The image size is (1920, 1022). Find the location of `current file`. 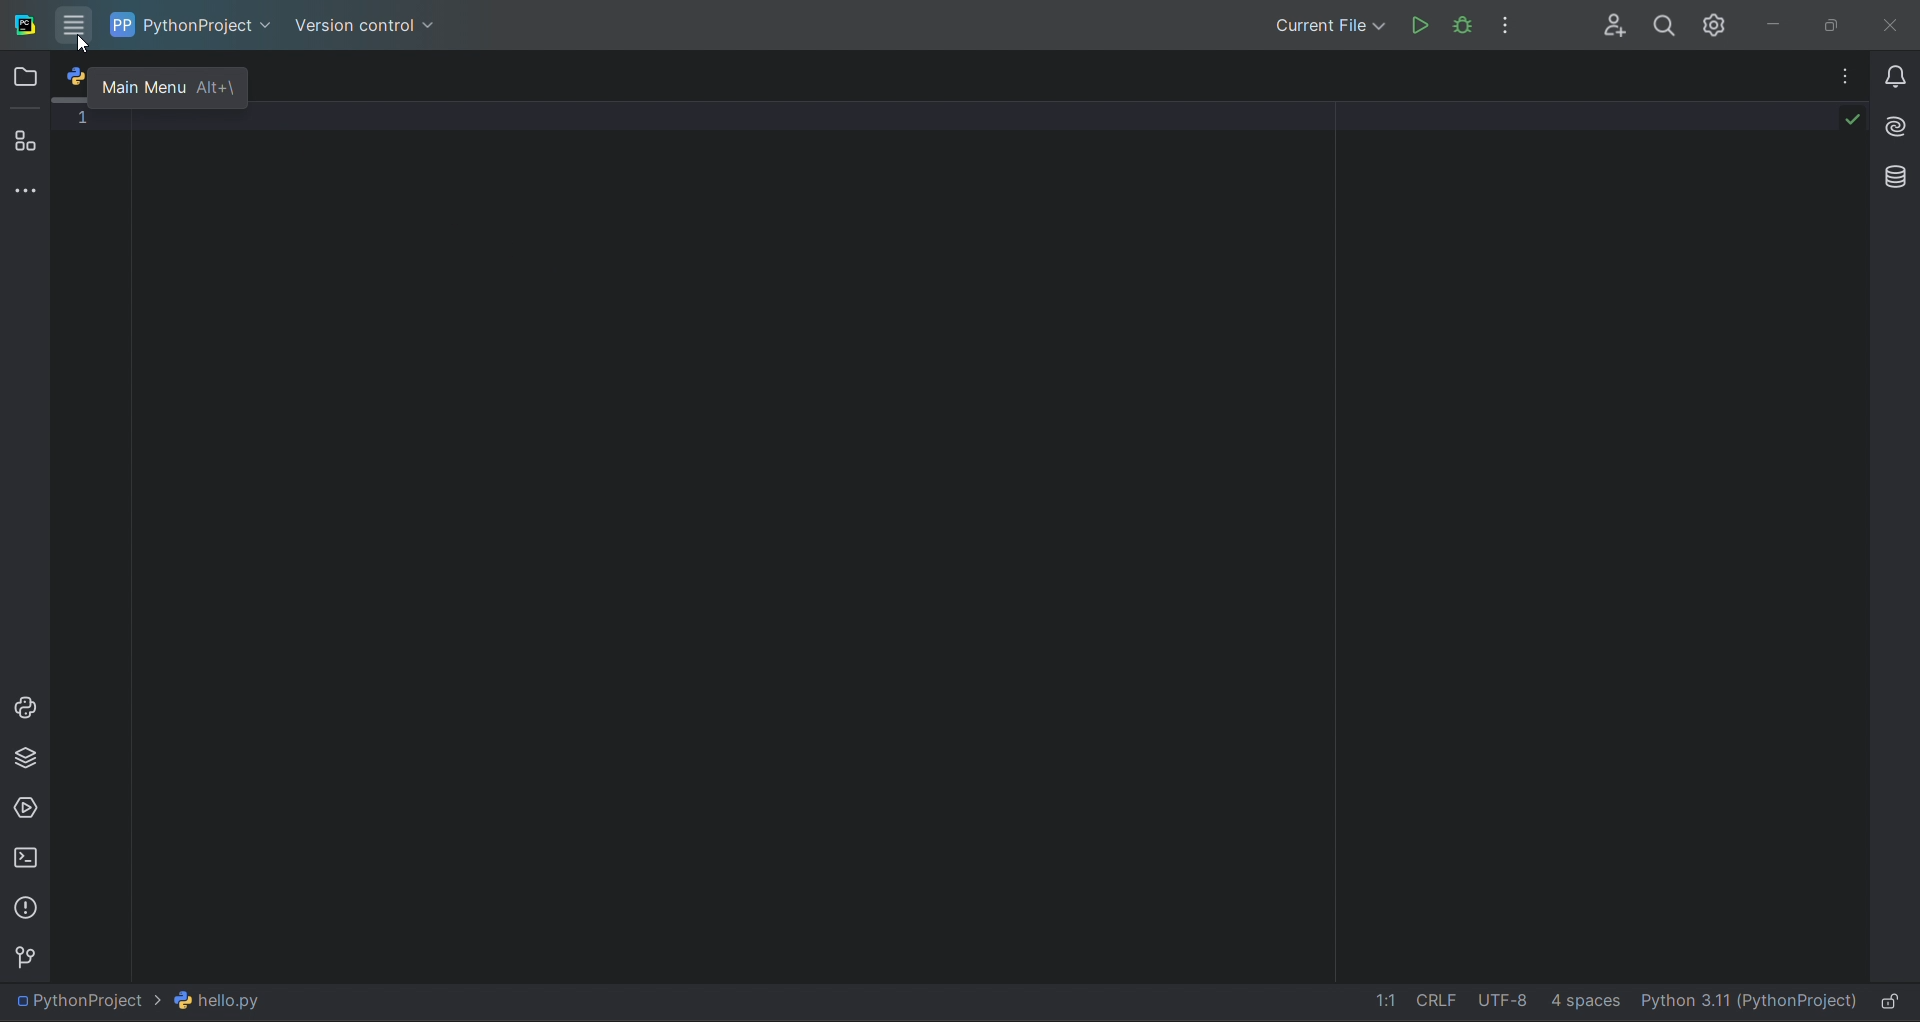

current file is located at coordinates (149, 1001).